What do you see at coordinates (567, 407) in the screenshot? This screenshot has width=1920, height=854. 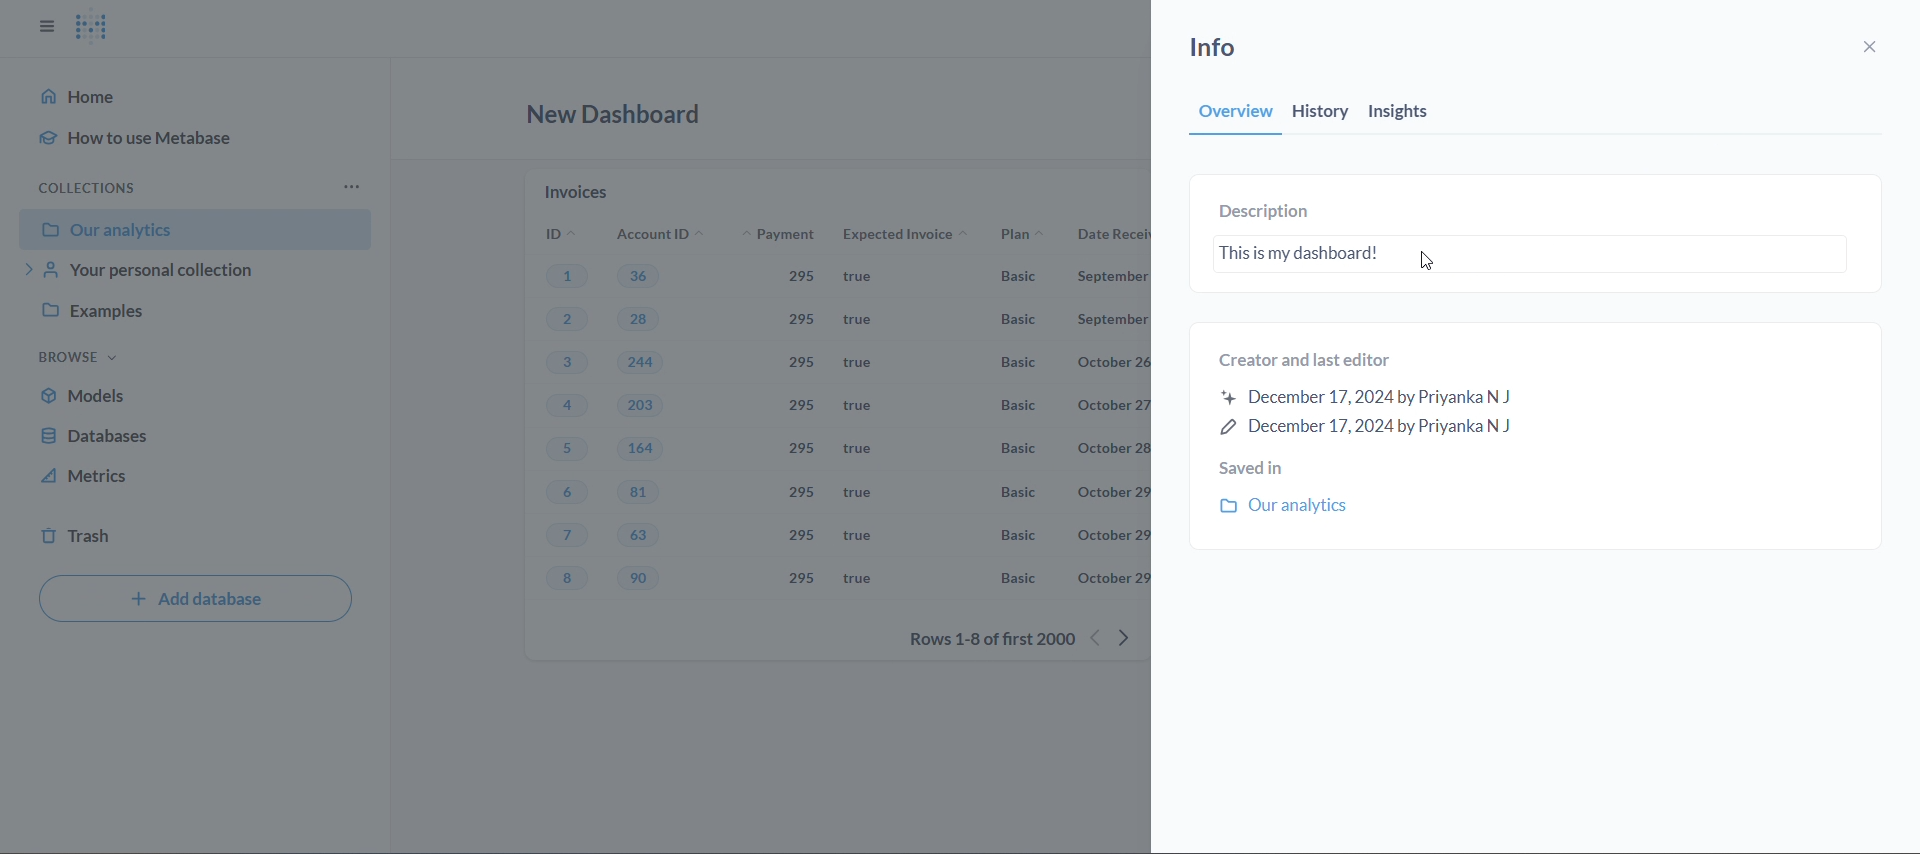 I see `4` at bounding box center [567, 407].